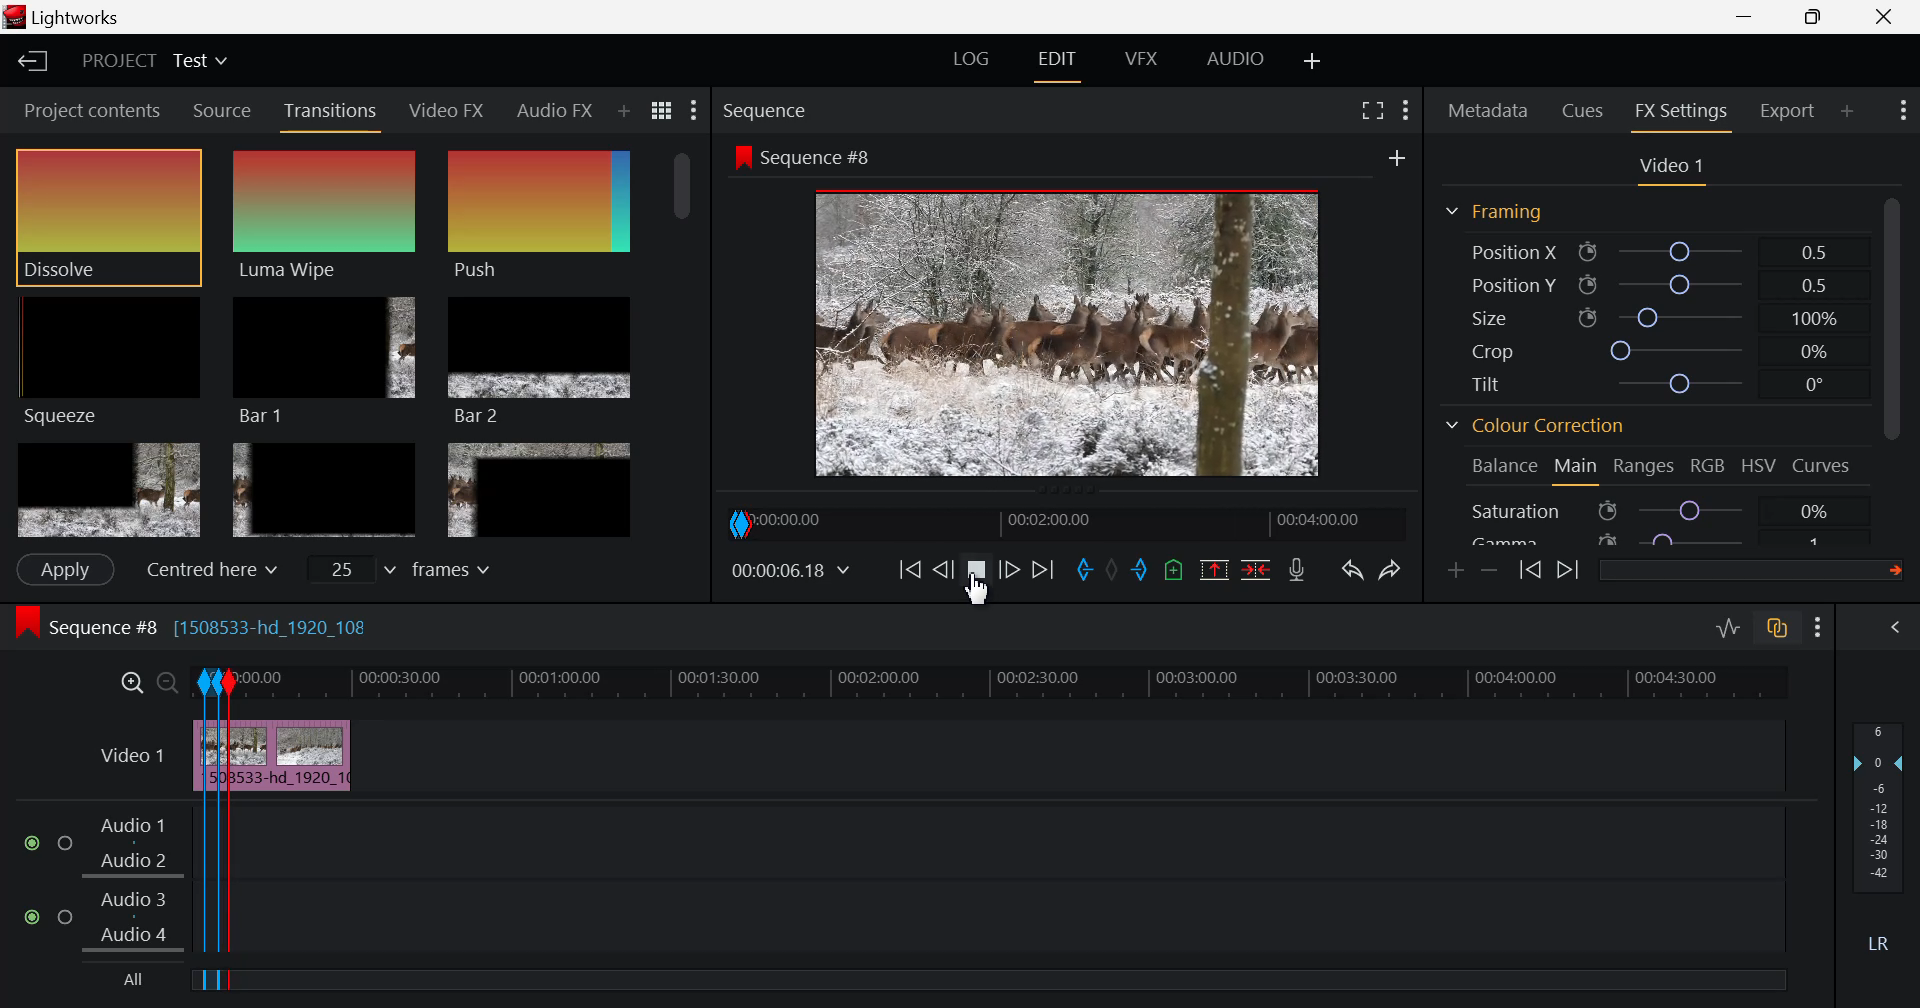 The height and width of the screenshot is (1008, 1920). I want to click on Full Screen, so click(1374, 108).